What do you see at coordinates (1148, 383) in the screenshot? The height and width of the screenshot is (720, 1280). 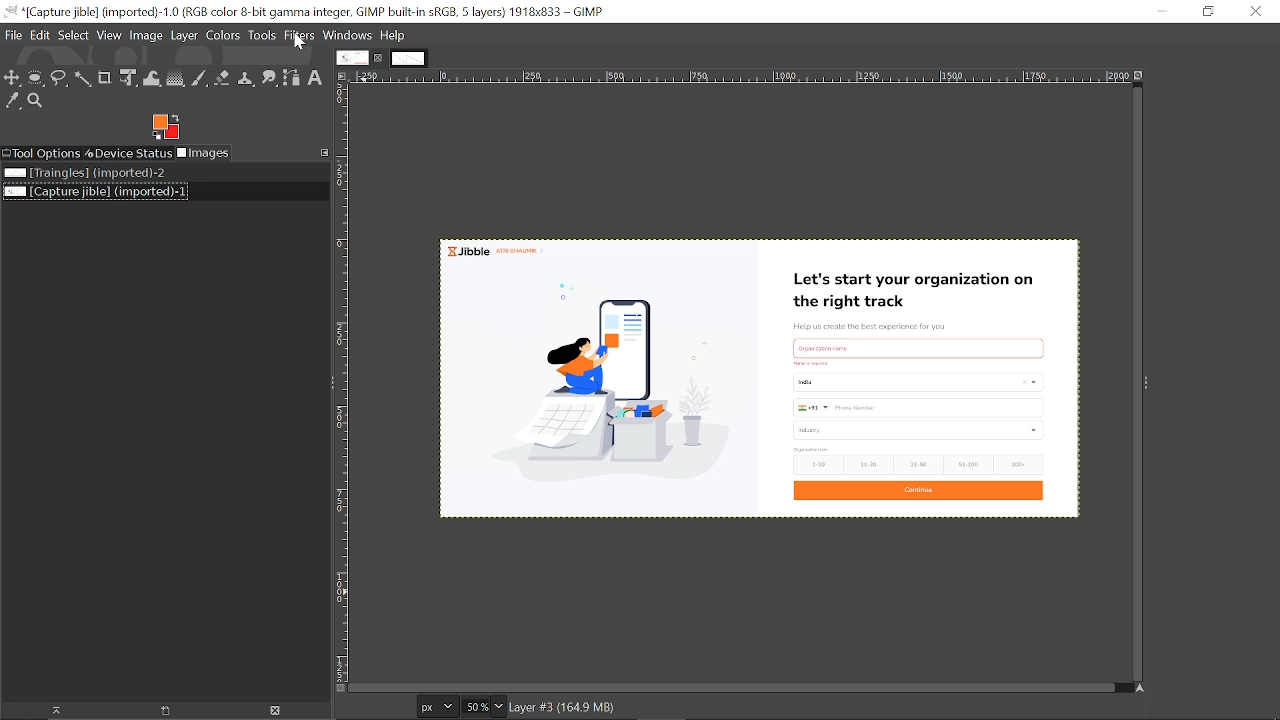 I see `Sidebar menu` at bounding box center [1148, 383].